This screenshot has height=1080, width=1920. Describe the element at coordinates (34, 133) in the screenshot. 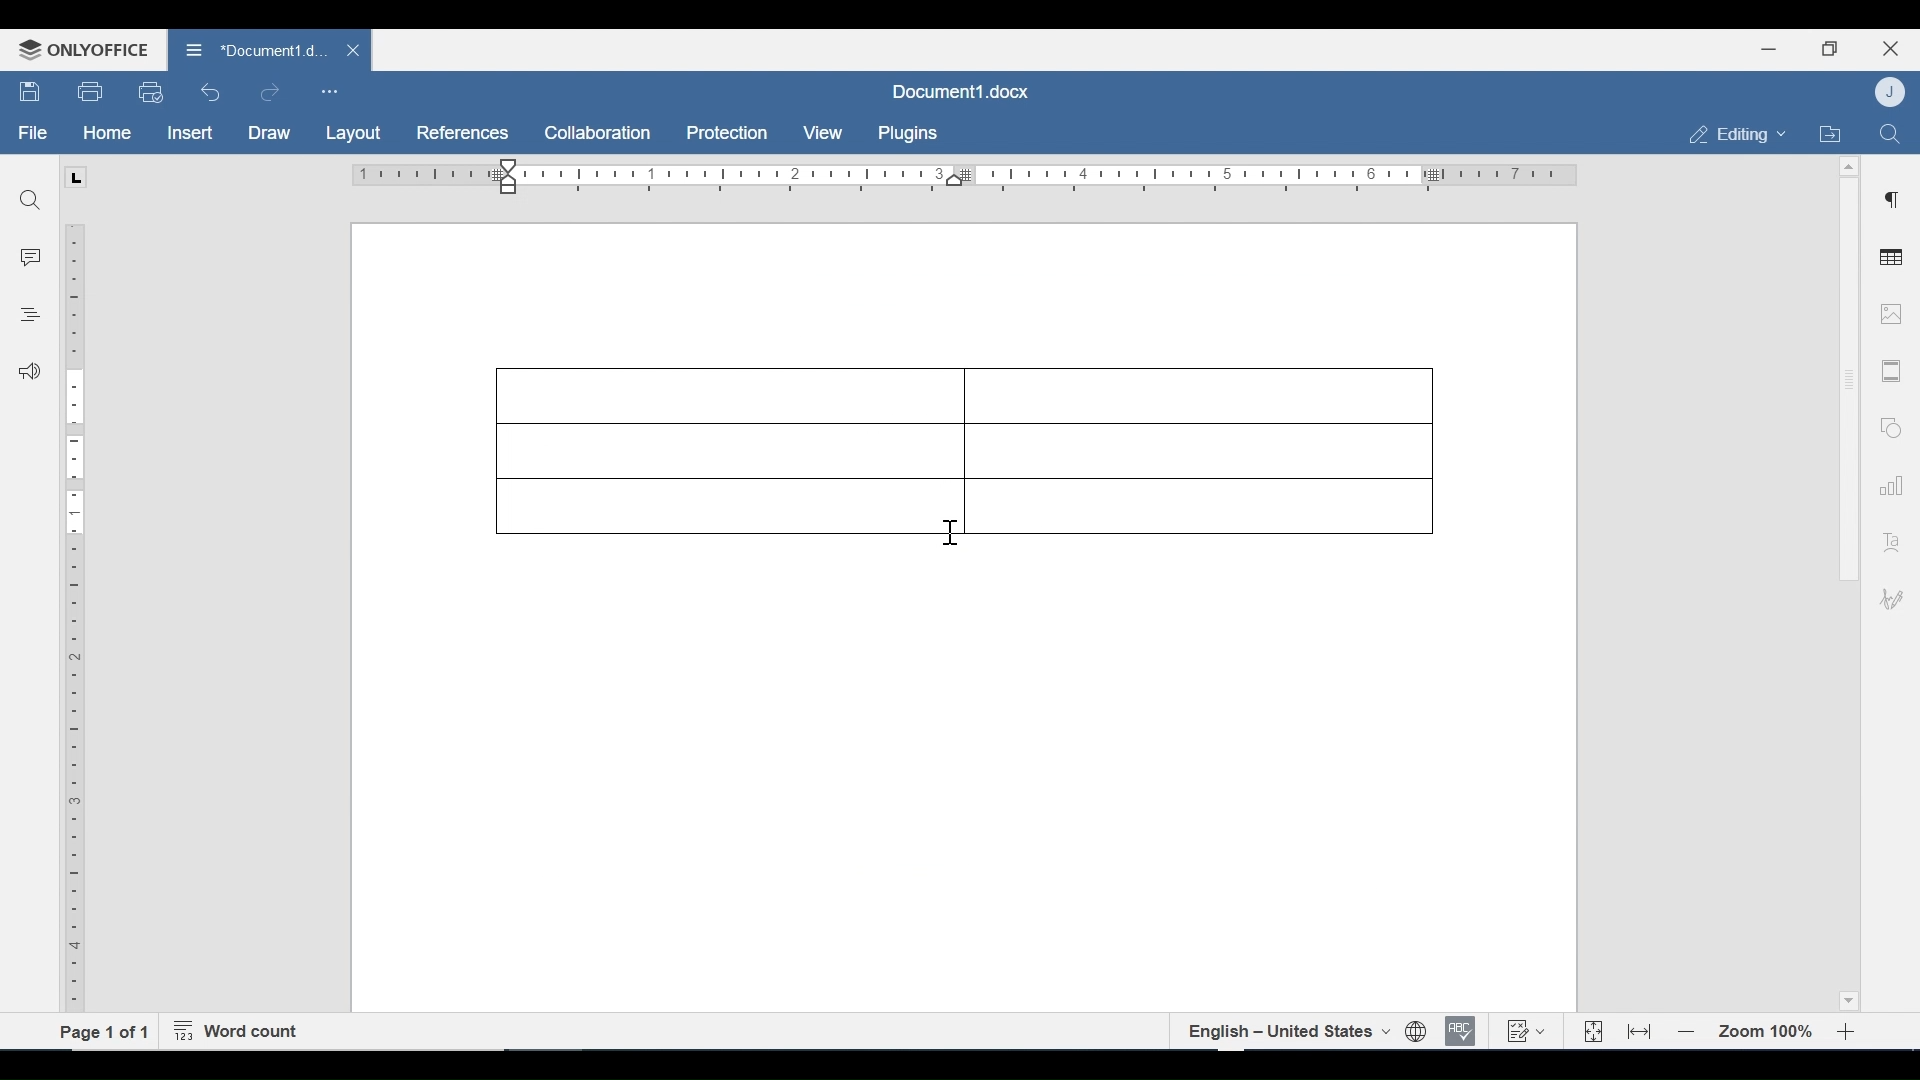

I see `File` at that location.